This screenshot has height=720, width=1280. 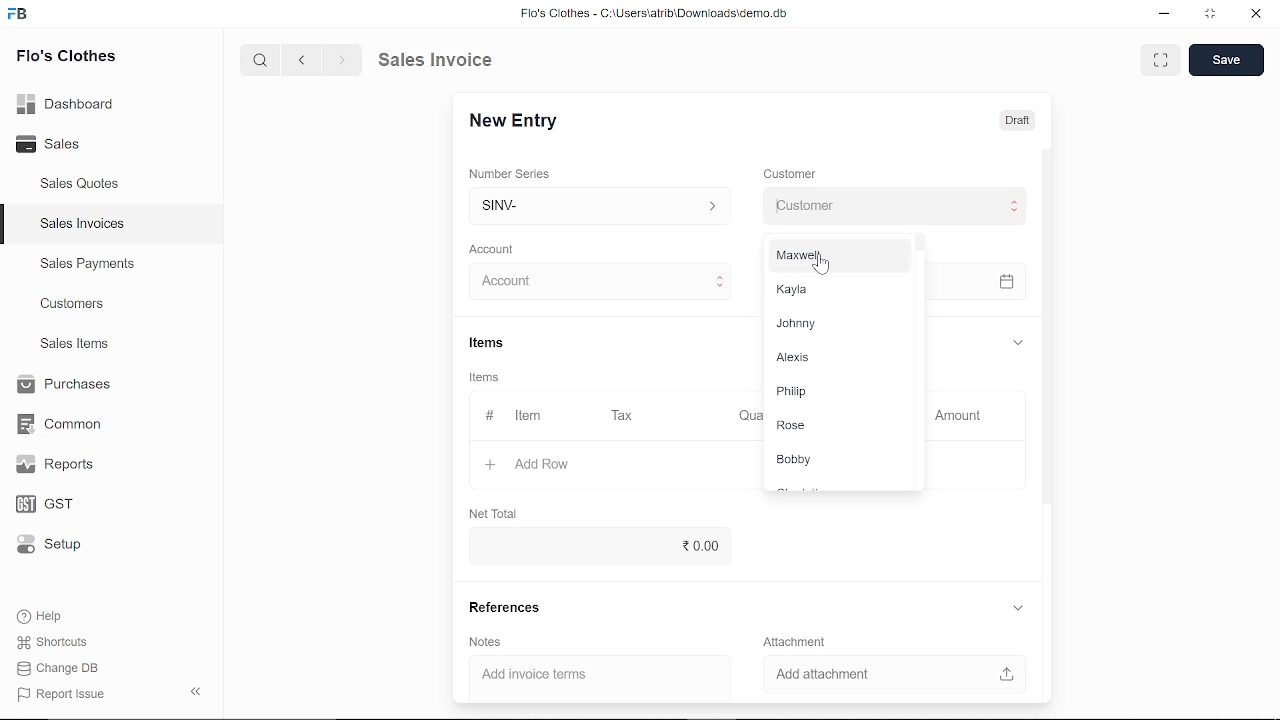 What do you see at coordinates (838, 425) in the screenshot?
I see `Rose` at bounding box center [838, 425].